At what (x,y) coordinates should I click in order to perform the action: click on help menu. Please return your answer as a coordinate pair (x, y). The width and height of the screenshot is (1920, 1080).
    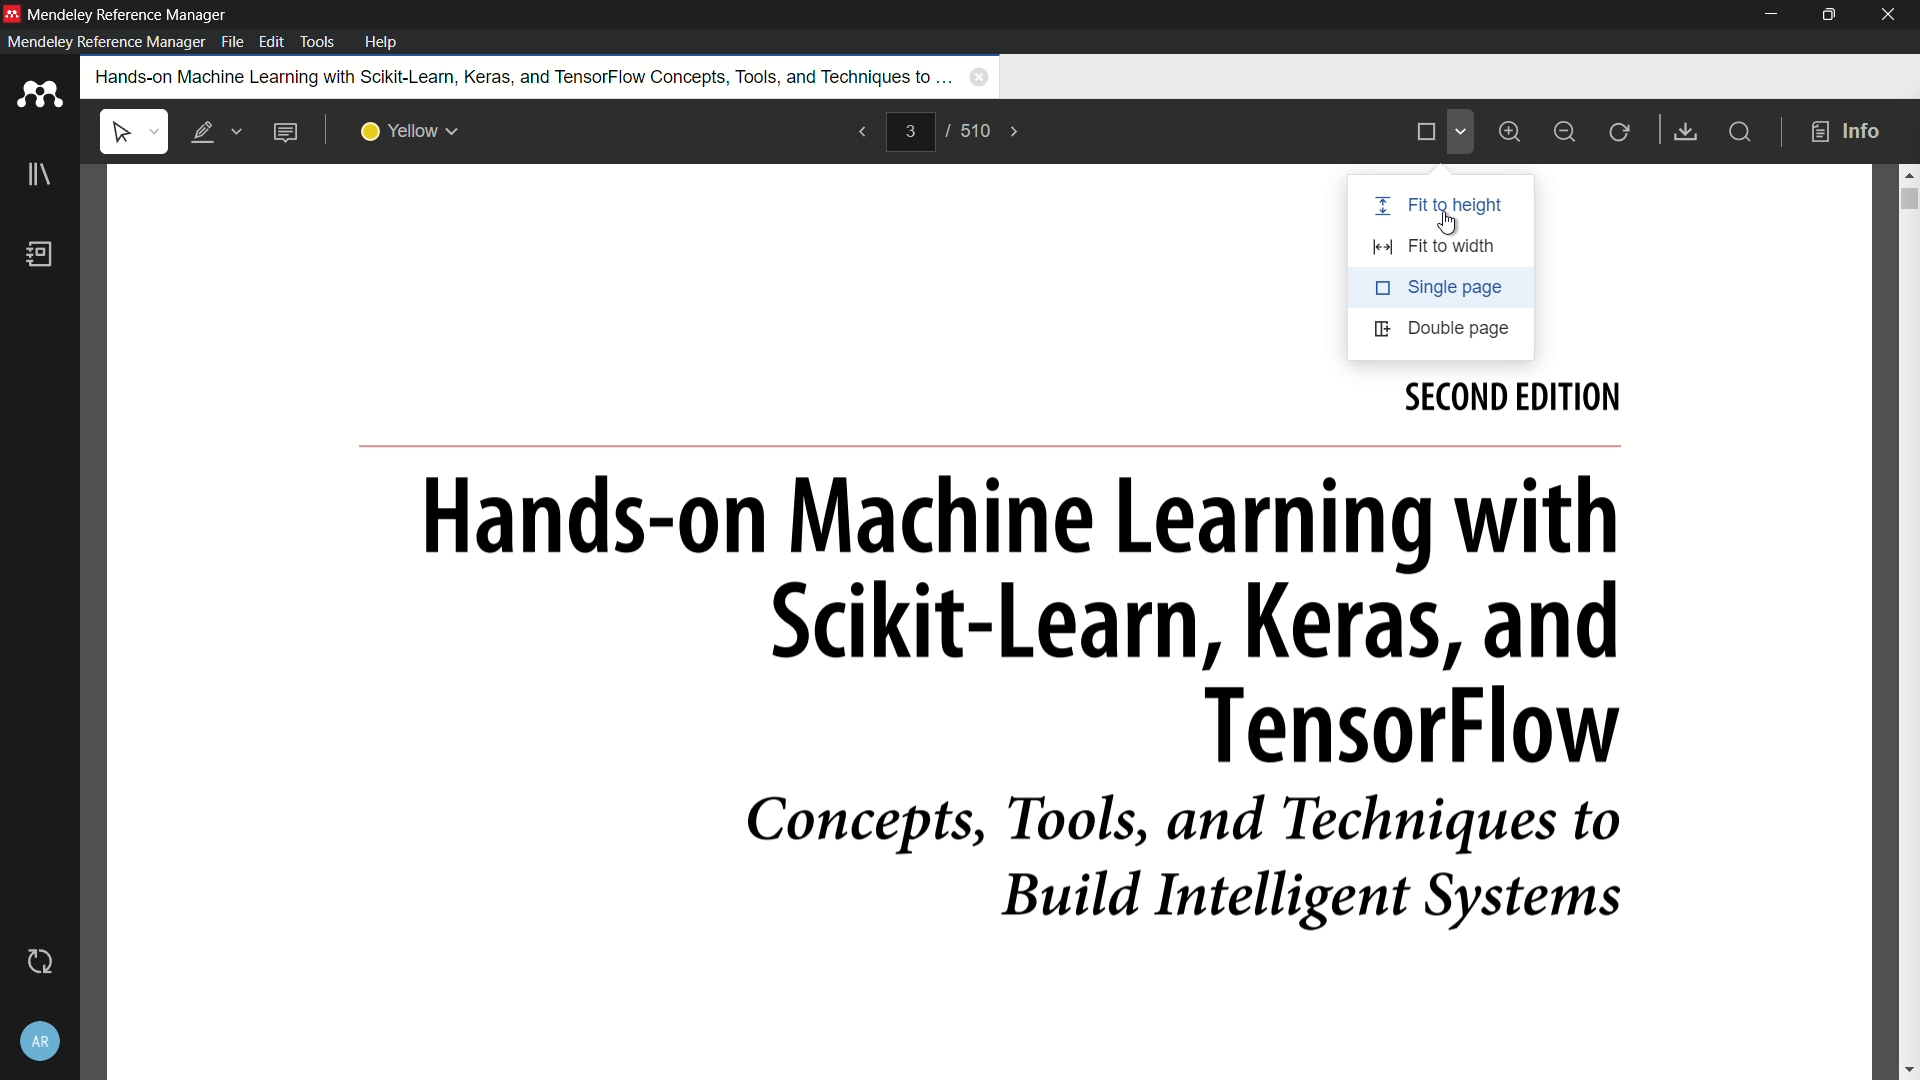
    Looking at the image, I should click on (382, 41).